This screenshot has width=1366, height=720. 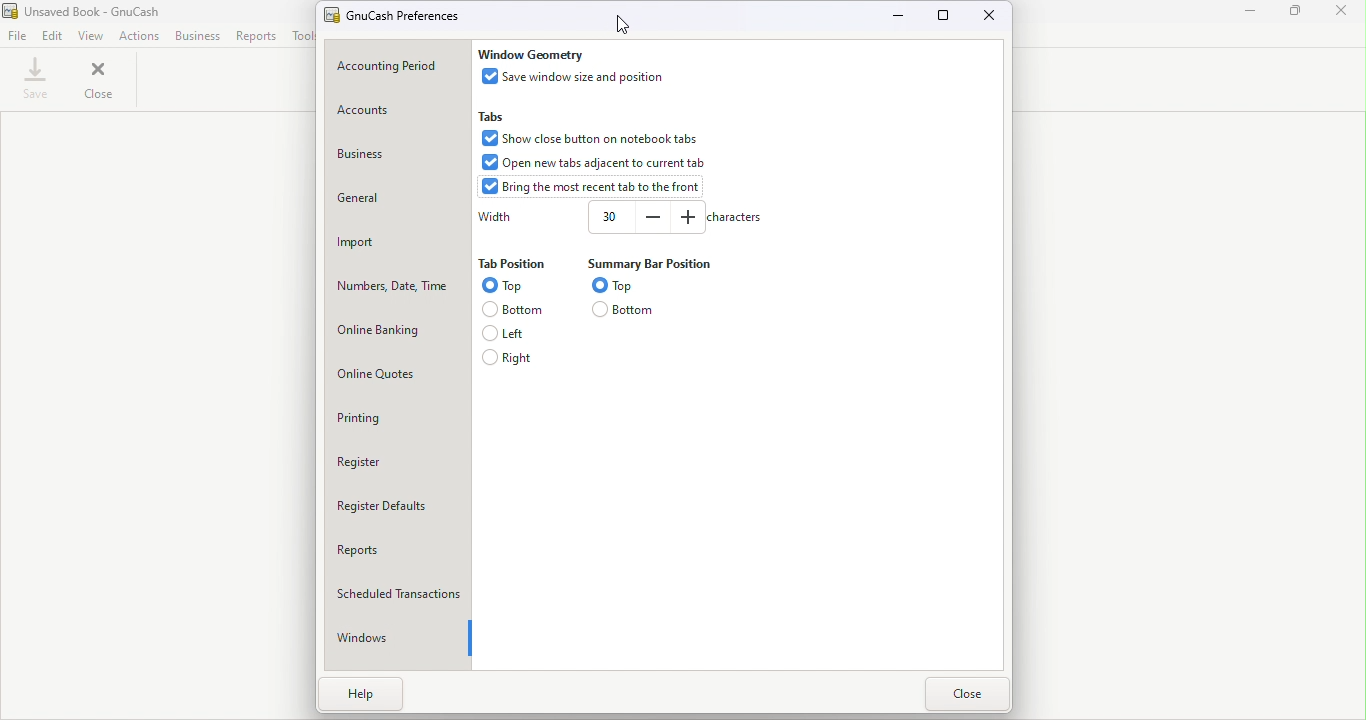 I want to click on Reports, so click(x=257, y=35).